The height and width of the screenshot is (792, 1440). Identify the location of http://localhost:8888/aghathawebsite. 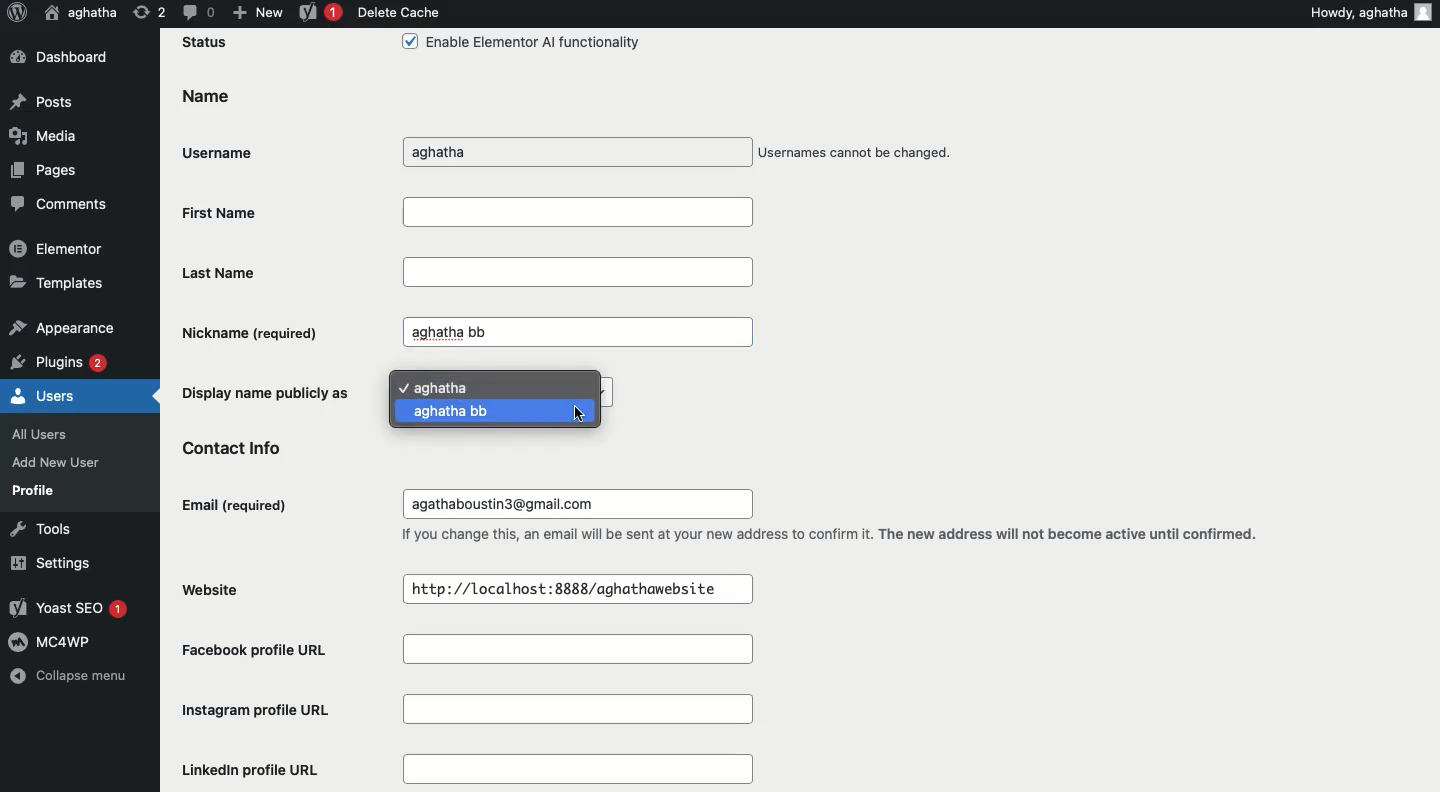
(567, 588).